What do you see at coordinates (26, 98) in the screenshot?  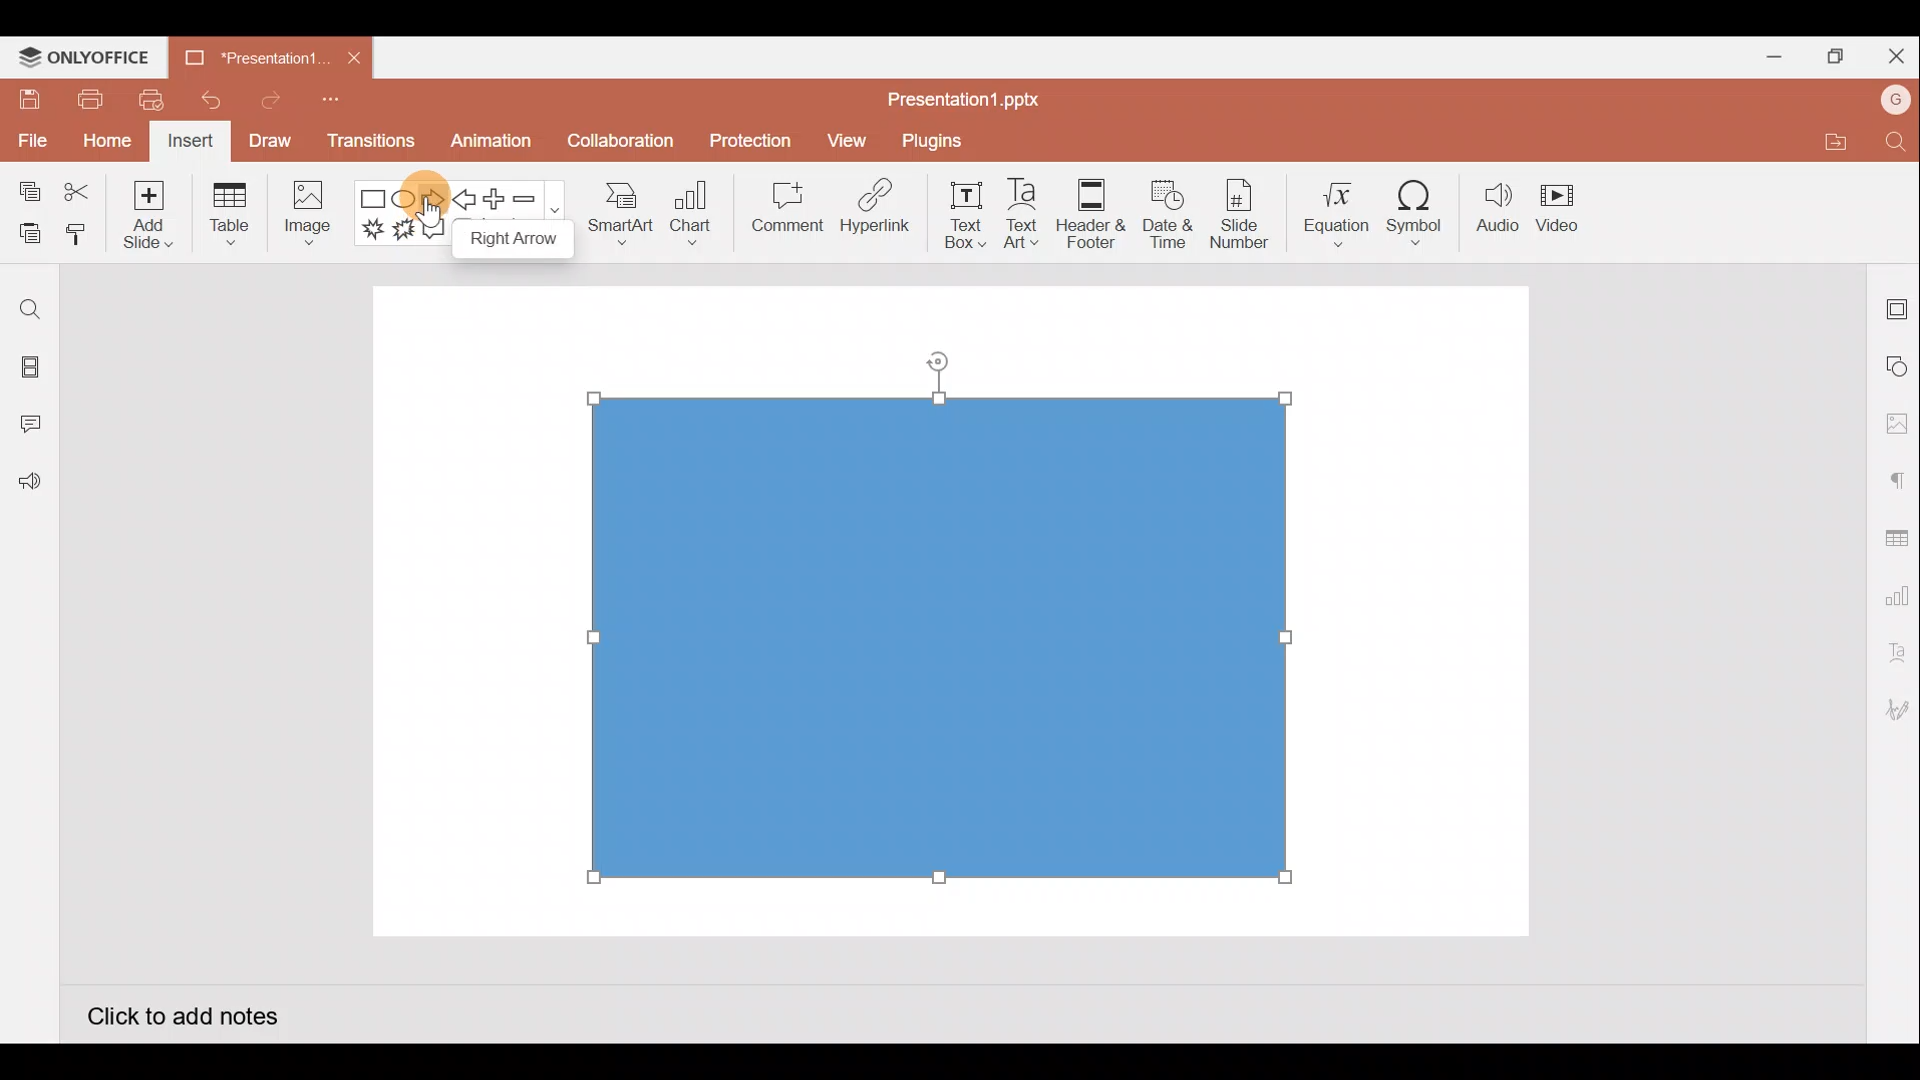 I see `Save` at bounding box center [26, 98].